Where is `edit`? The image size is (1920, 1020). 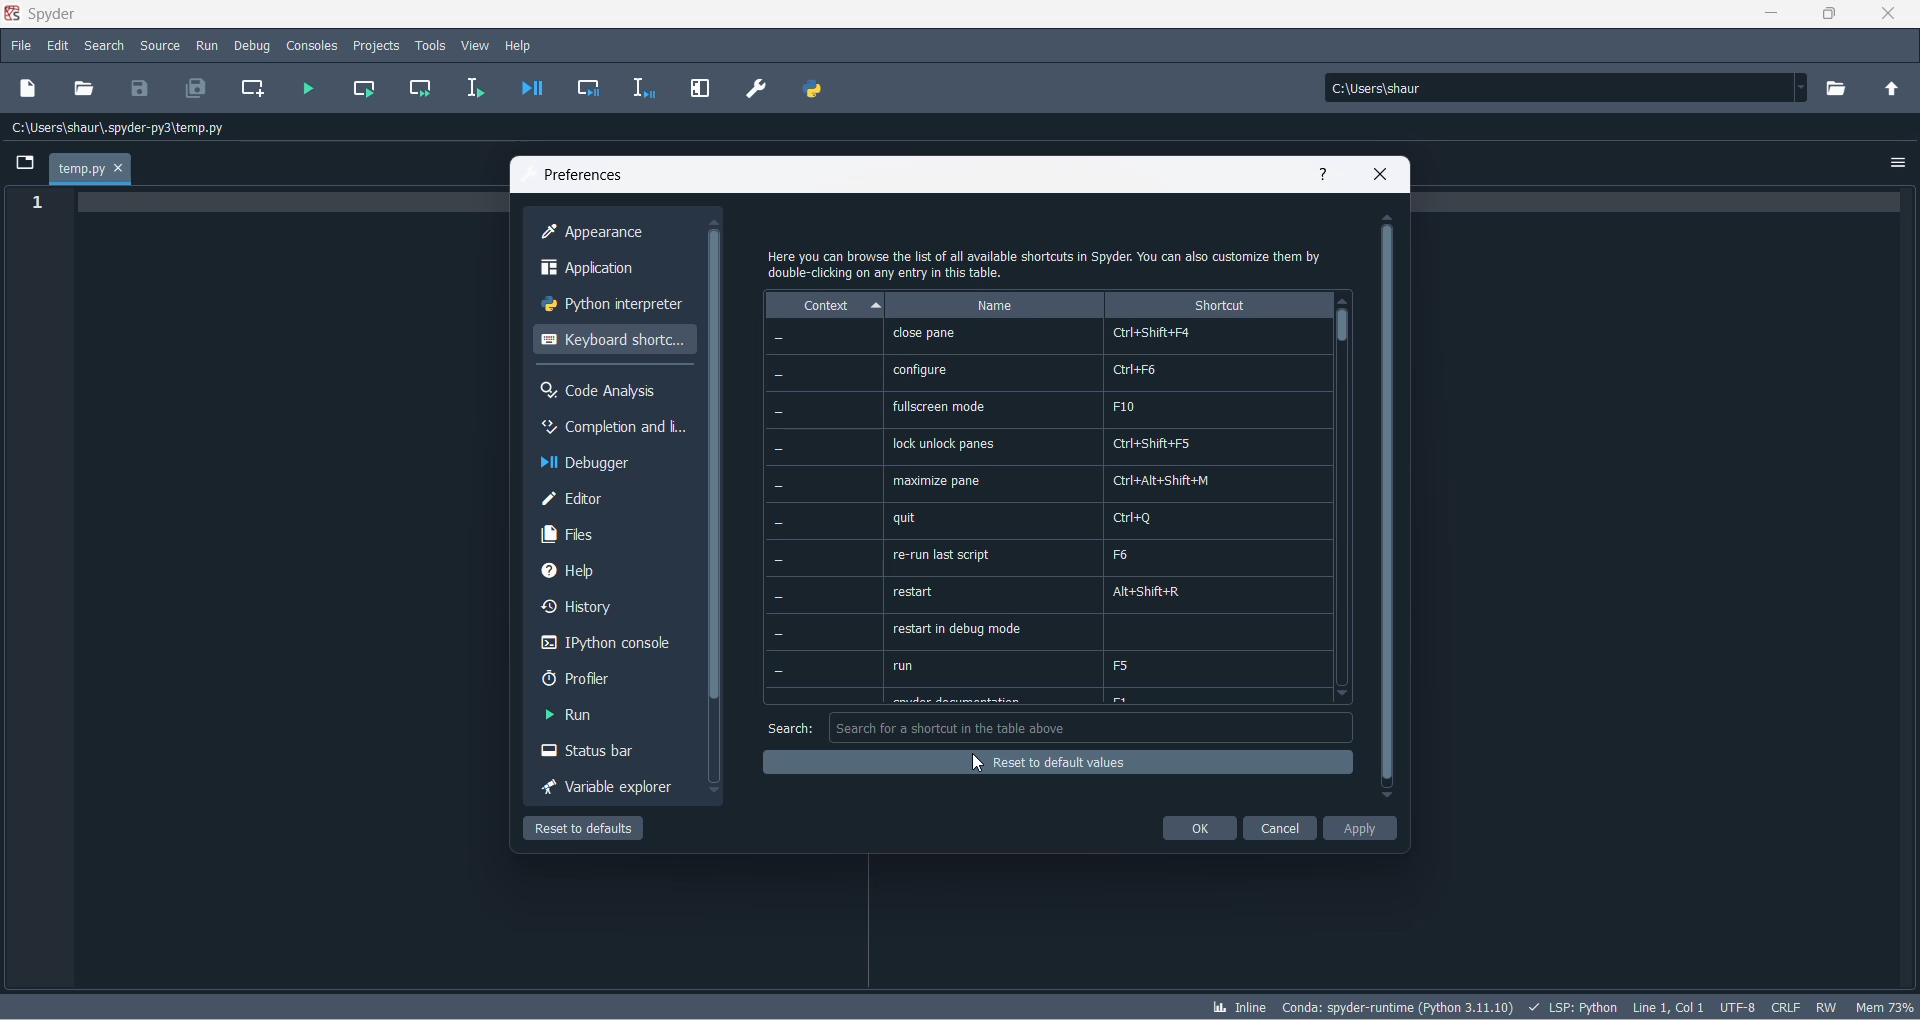 edit is located at coordinates (58, 44).